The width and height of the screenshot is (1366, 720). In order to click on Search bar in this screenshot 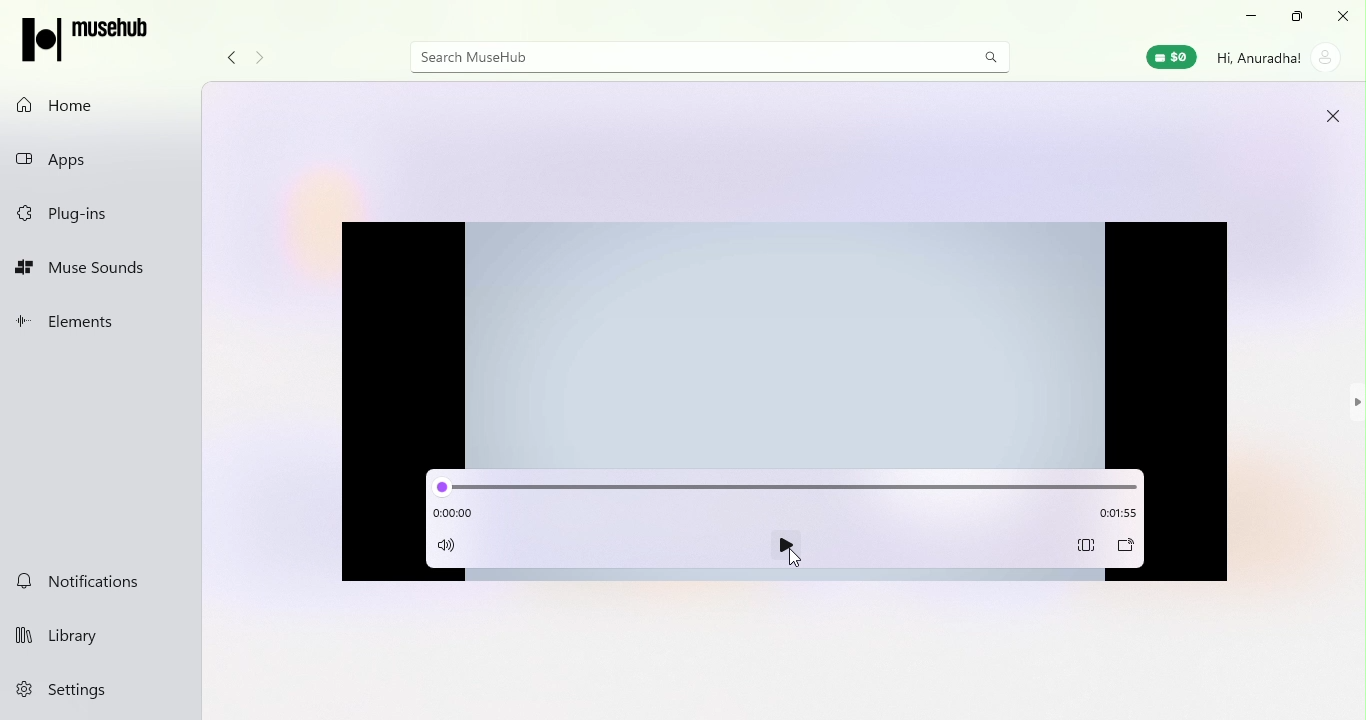, I will do `click(688, 58)`.